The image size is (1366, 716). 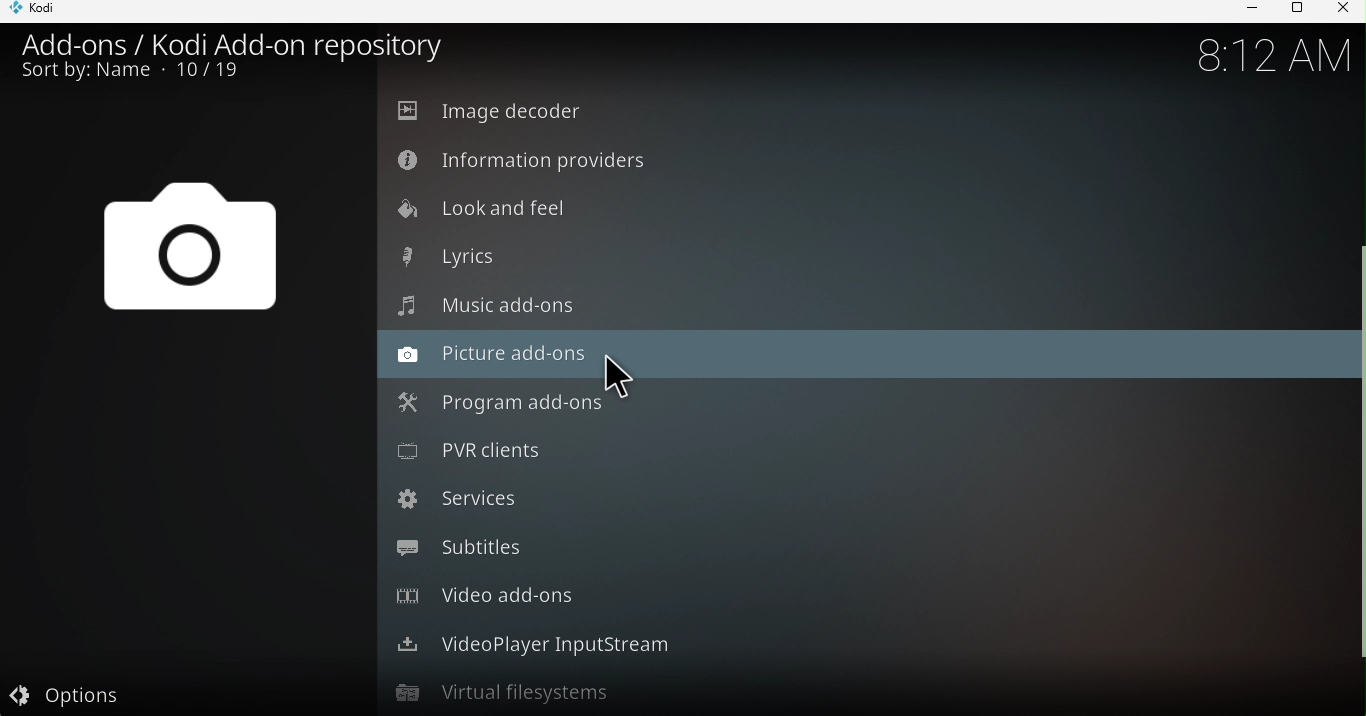 What do you see at coordinates (859, 354) in the screenshot?
I see `Picture add-ons` at bounding box center [859, 354].